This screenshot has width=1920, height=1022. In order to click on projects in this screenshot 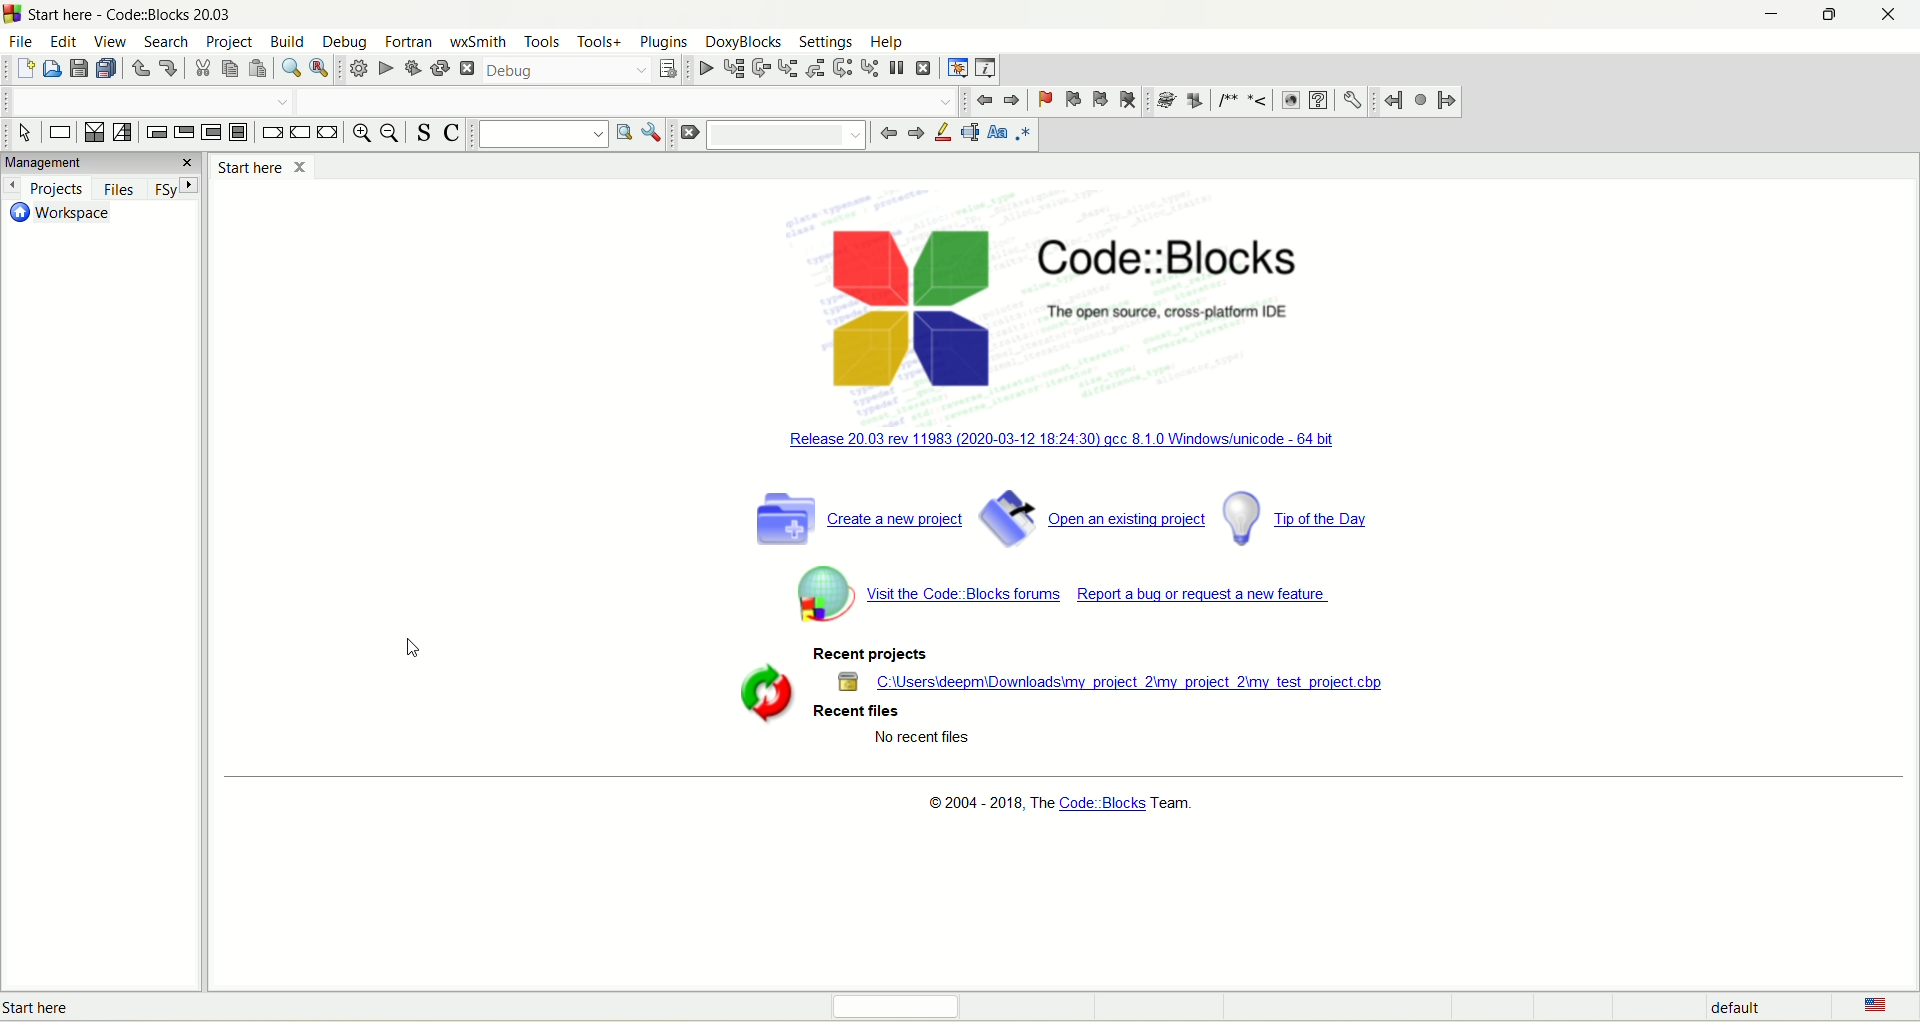, I will do `click(49, 188)`.